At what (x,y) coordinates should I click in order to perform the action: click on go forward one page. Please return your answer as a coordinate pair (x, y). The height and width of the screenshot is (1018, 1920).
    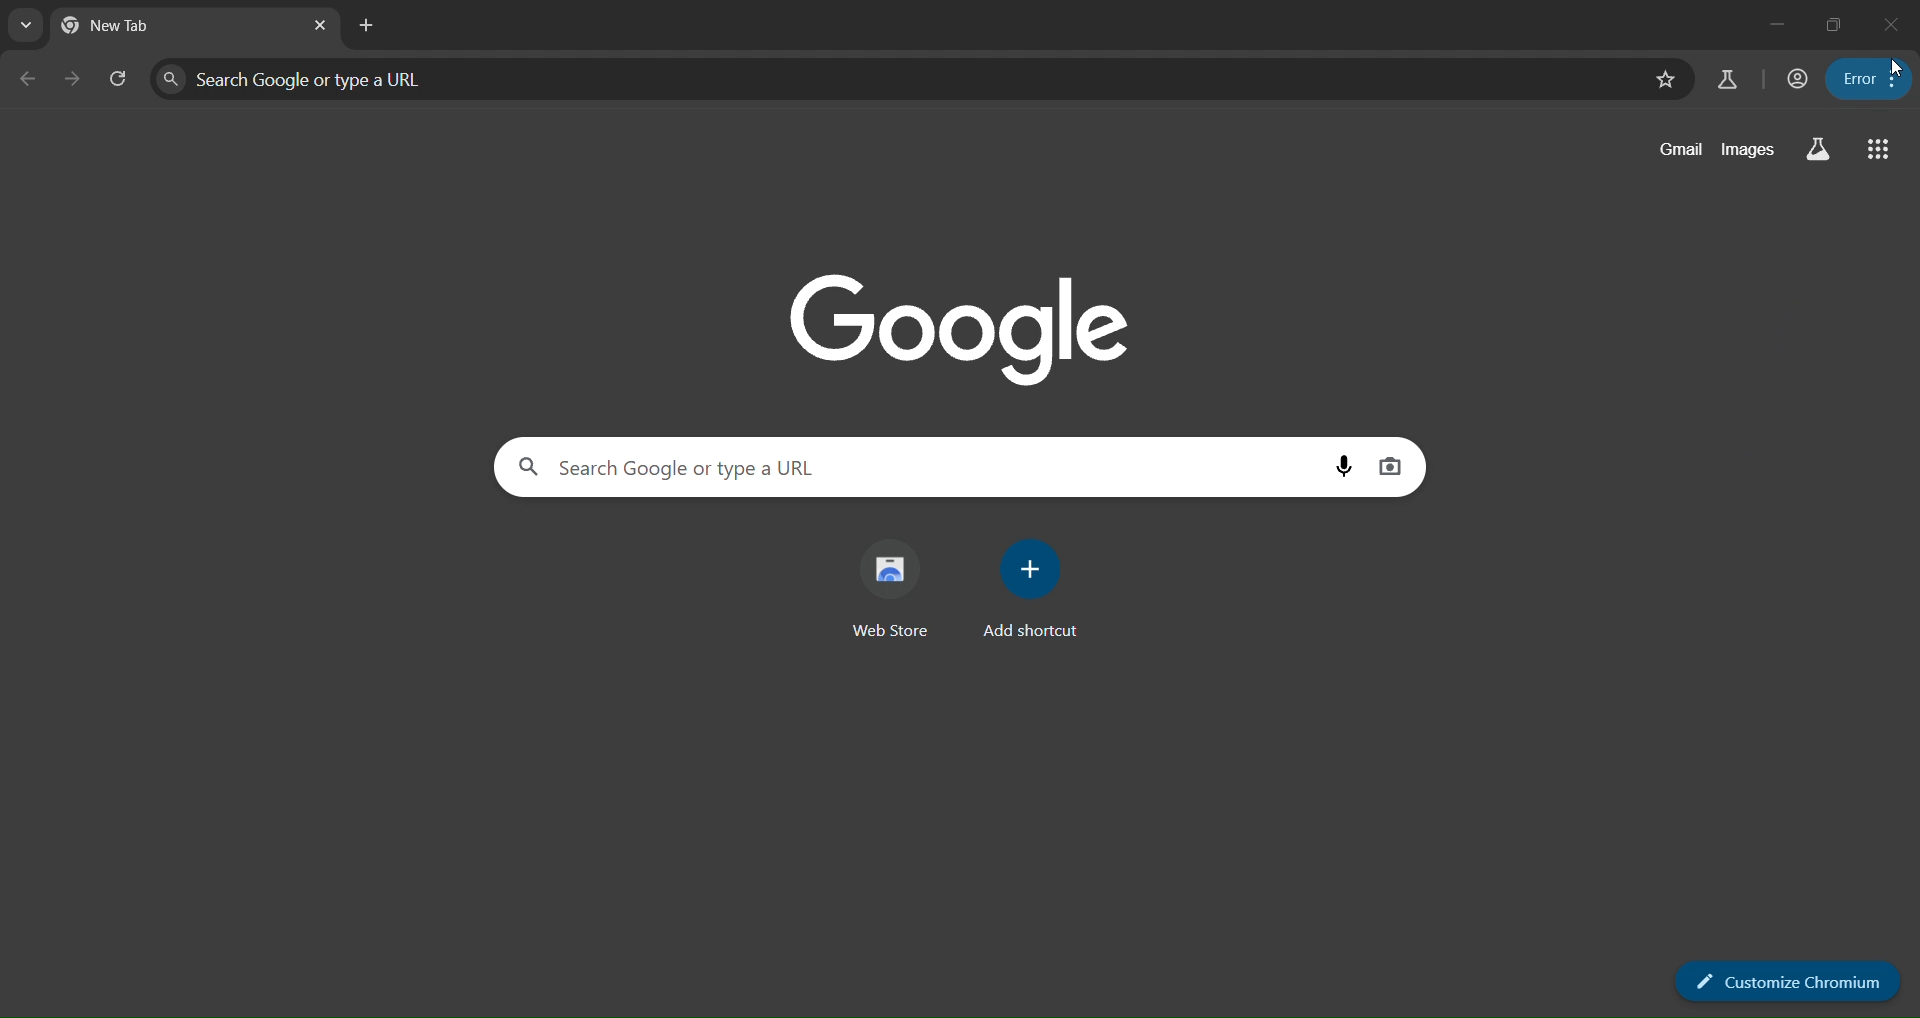
    Looking at the image, I should click on (74, 76).